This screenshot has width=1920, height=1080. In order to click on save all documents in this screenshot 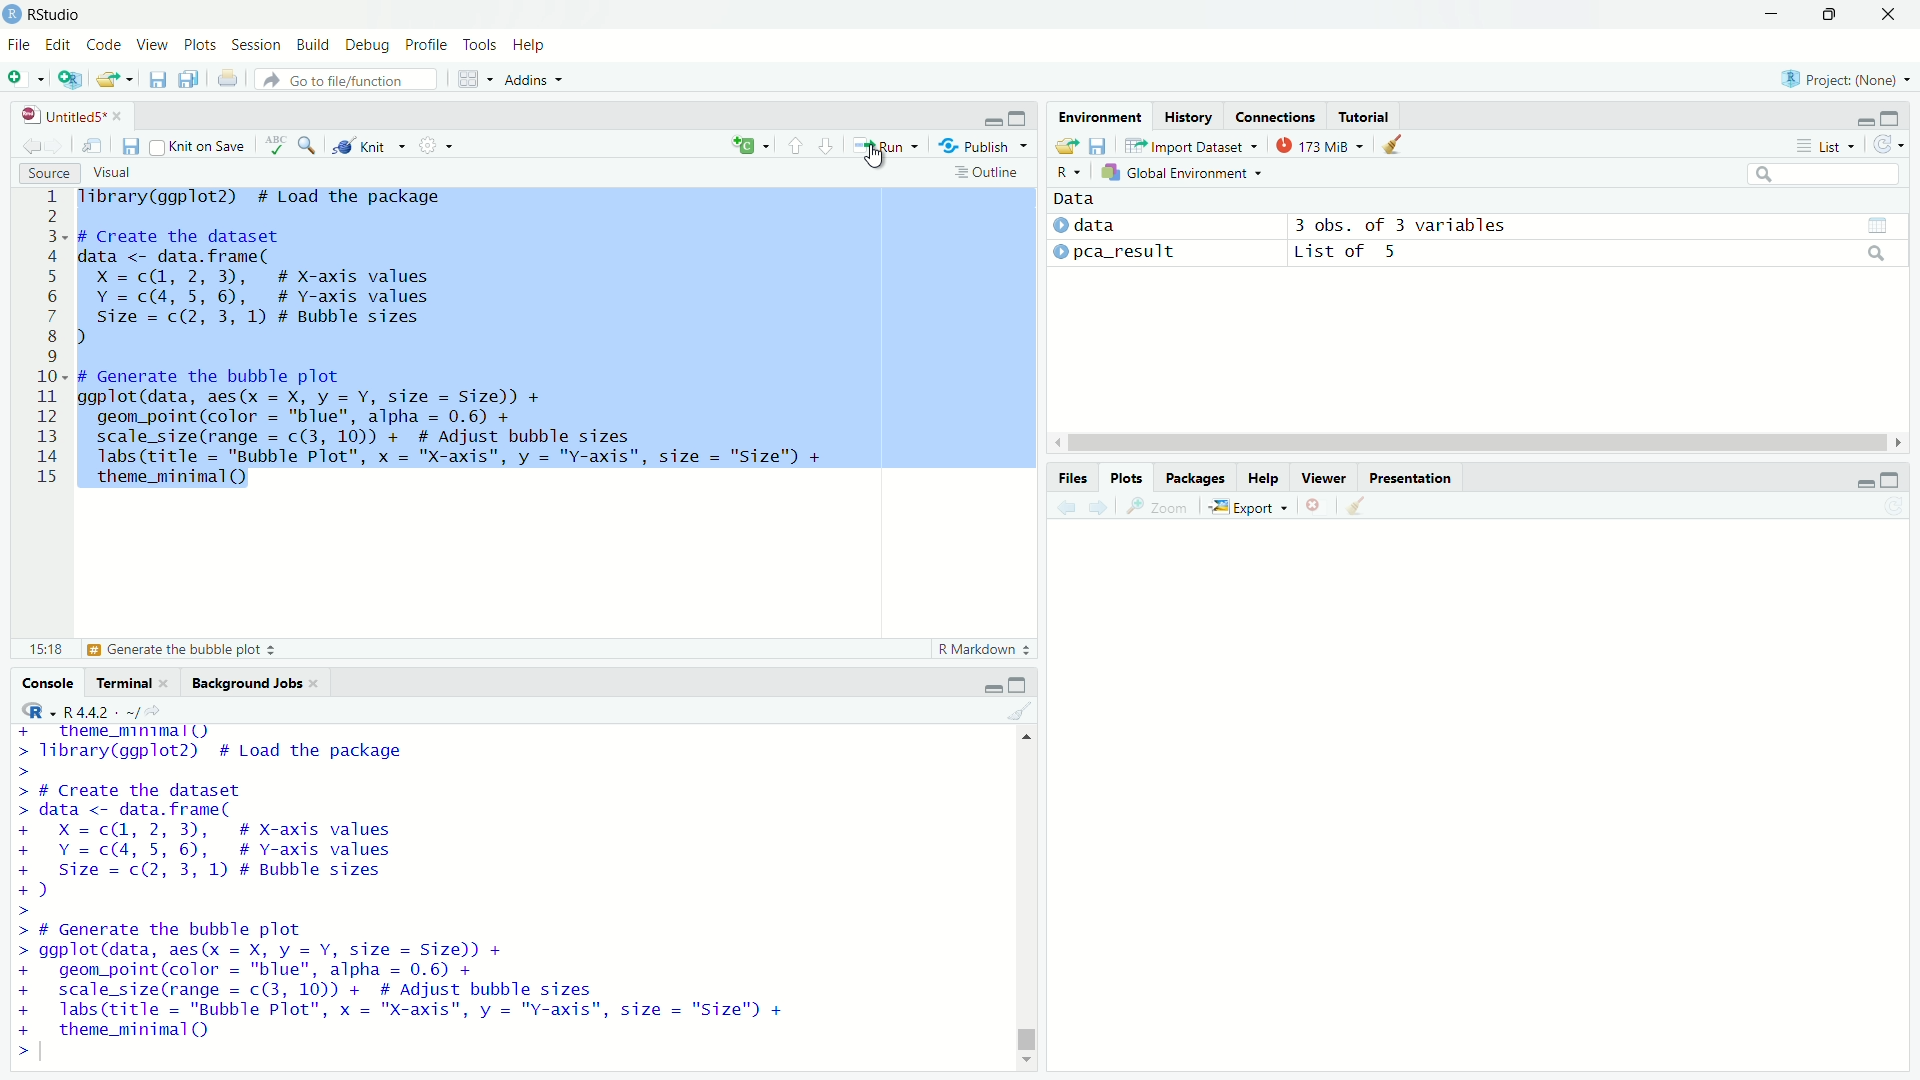, I will do `click(192, 77)`.